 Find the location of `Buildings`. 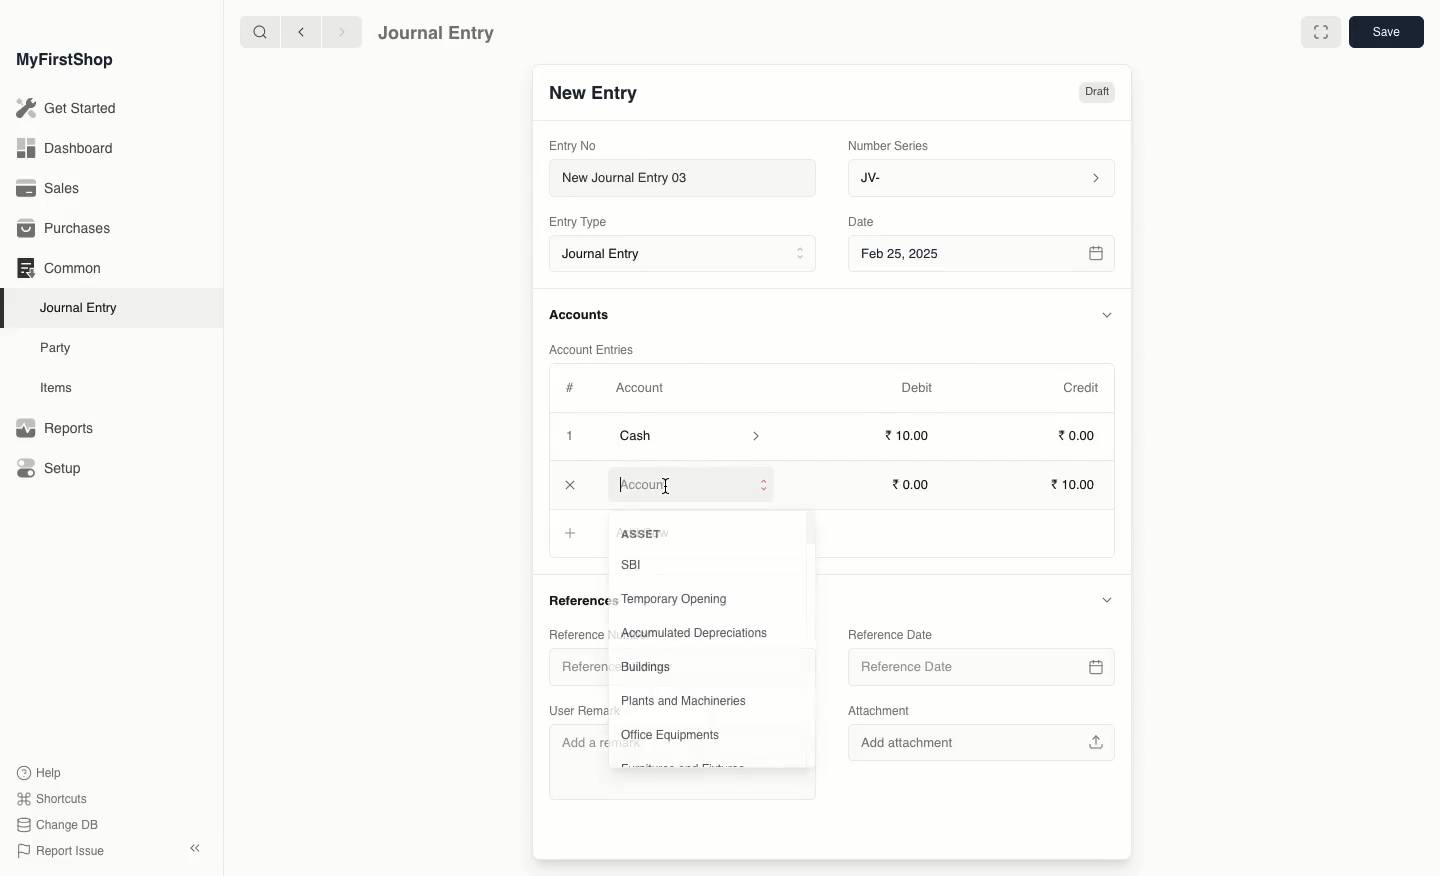

Buildings is located at coordinates (647, 668).